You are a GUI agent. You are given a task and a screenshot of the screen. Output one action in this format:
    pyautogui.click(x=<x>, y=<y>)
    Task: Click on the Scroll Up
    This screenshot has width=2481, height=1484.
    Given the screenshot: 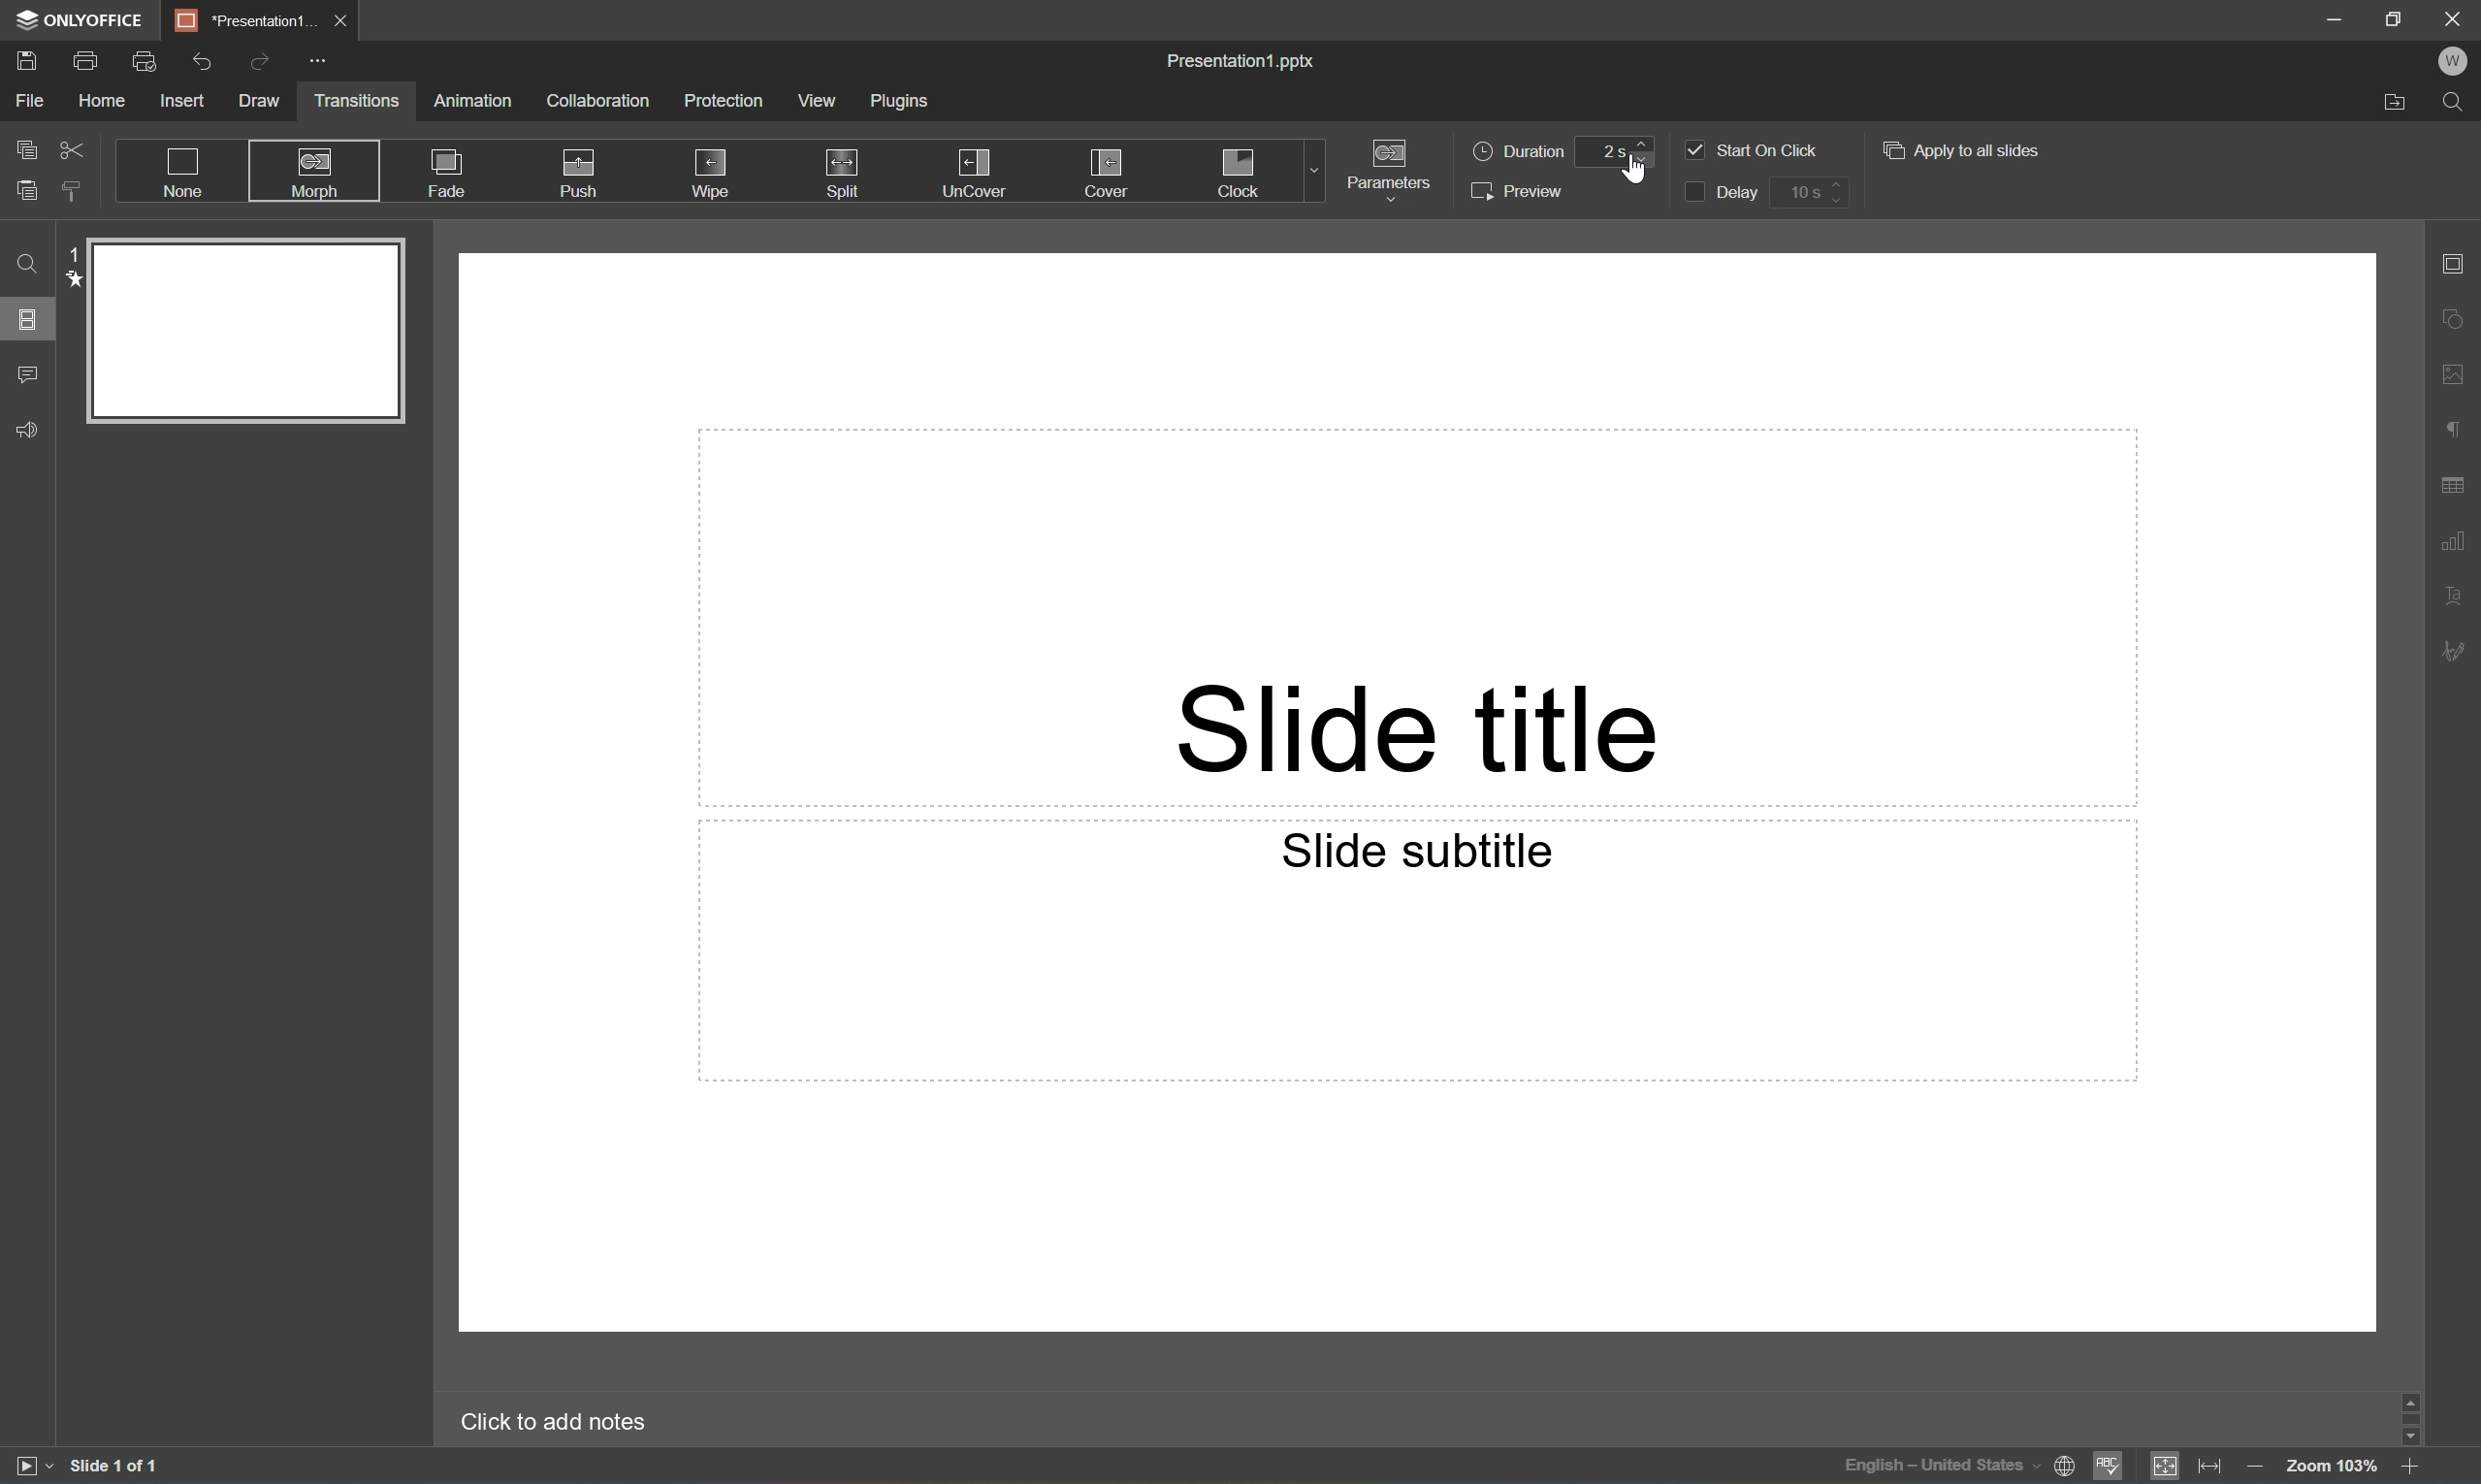 What is the action you would take?
    pyautogui.click(x=2405, y=1393)
    